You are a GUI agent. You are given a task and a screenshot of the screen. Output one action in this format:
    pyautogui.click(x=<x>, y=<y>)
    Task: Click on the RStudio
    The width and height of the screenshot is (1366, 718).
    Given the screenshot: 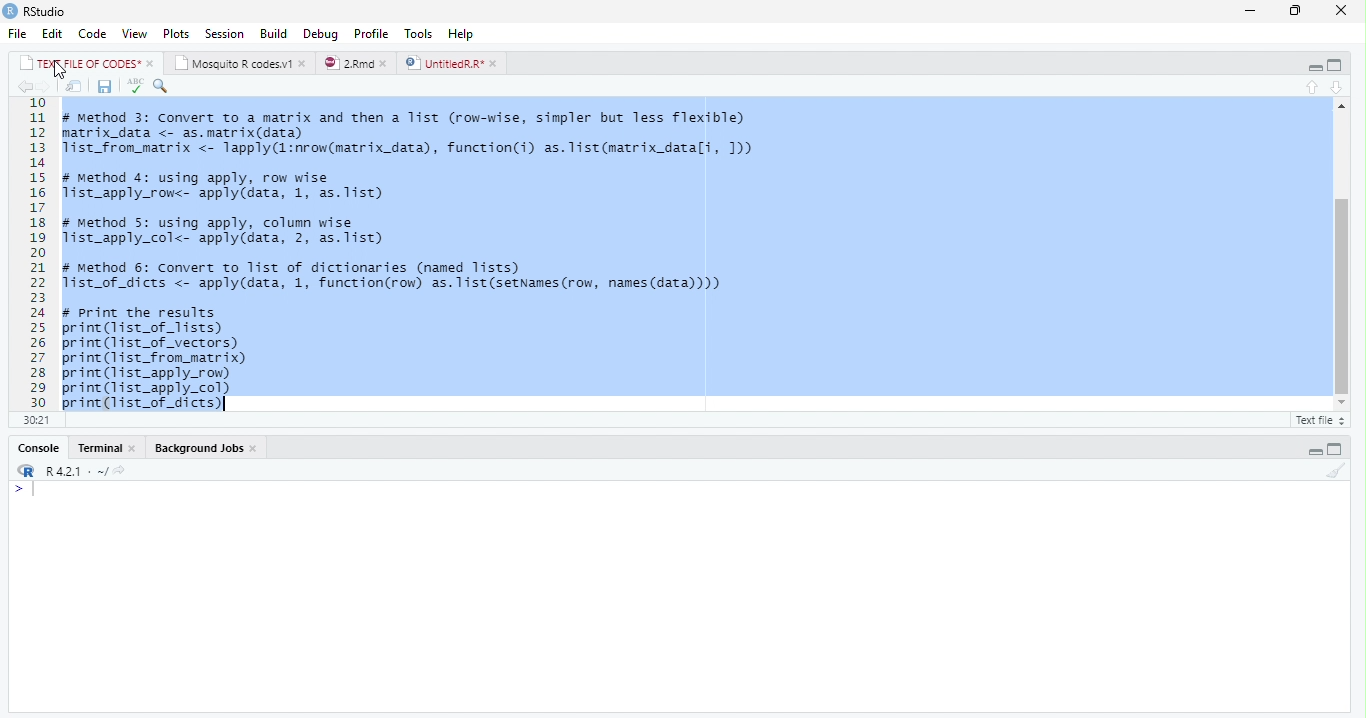 What is the action you would take?
    pyautogui.click(x=36, y=11)
    